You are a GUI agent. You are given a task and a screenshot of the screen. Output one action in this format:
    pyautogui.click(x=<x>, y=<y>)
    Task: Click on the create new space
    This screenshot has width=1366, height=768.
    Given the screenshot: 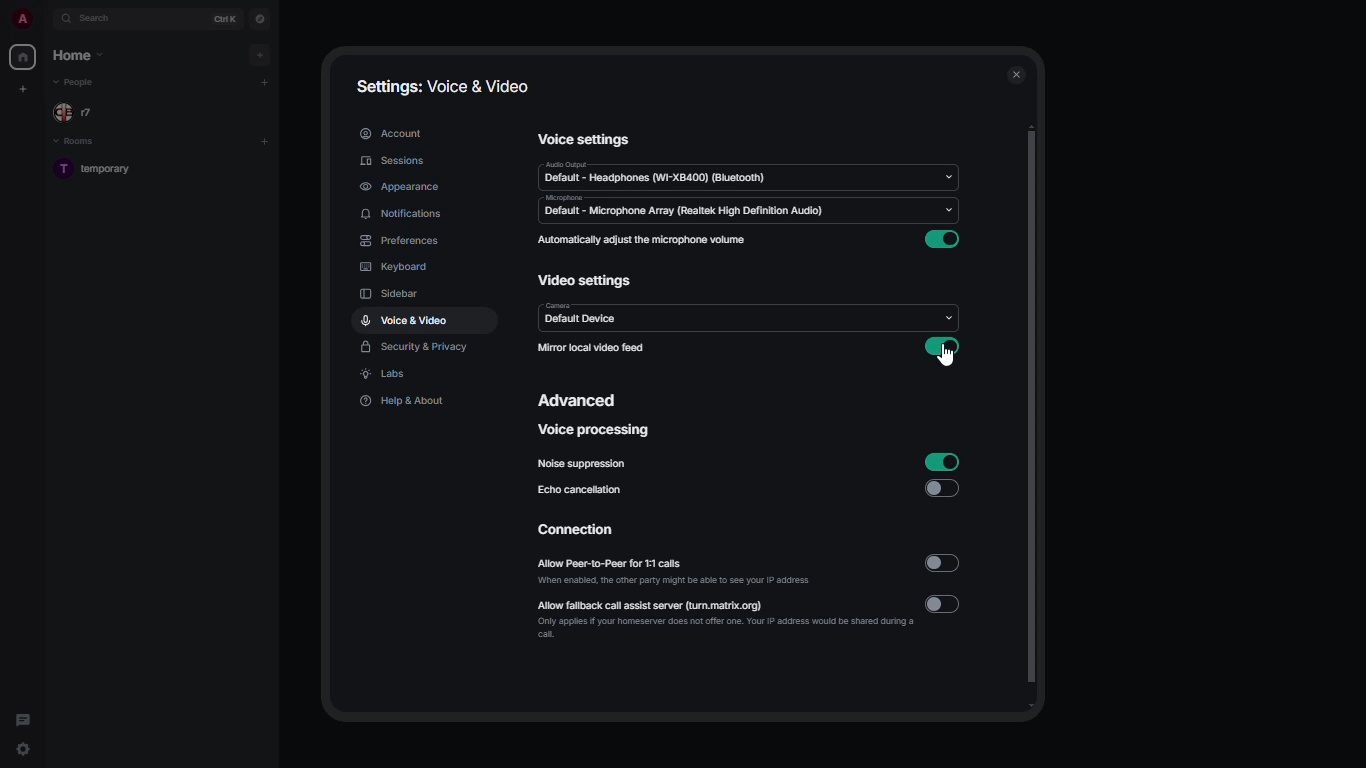 What is the action you would take?
    pyautogui.click(x=27, y=87)
    